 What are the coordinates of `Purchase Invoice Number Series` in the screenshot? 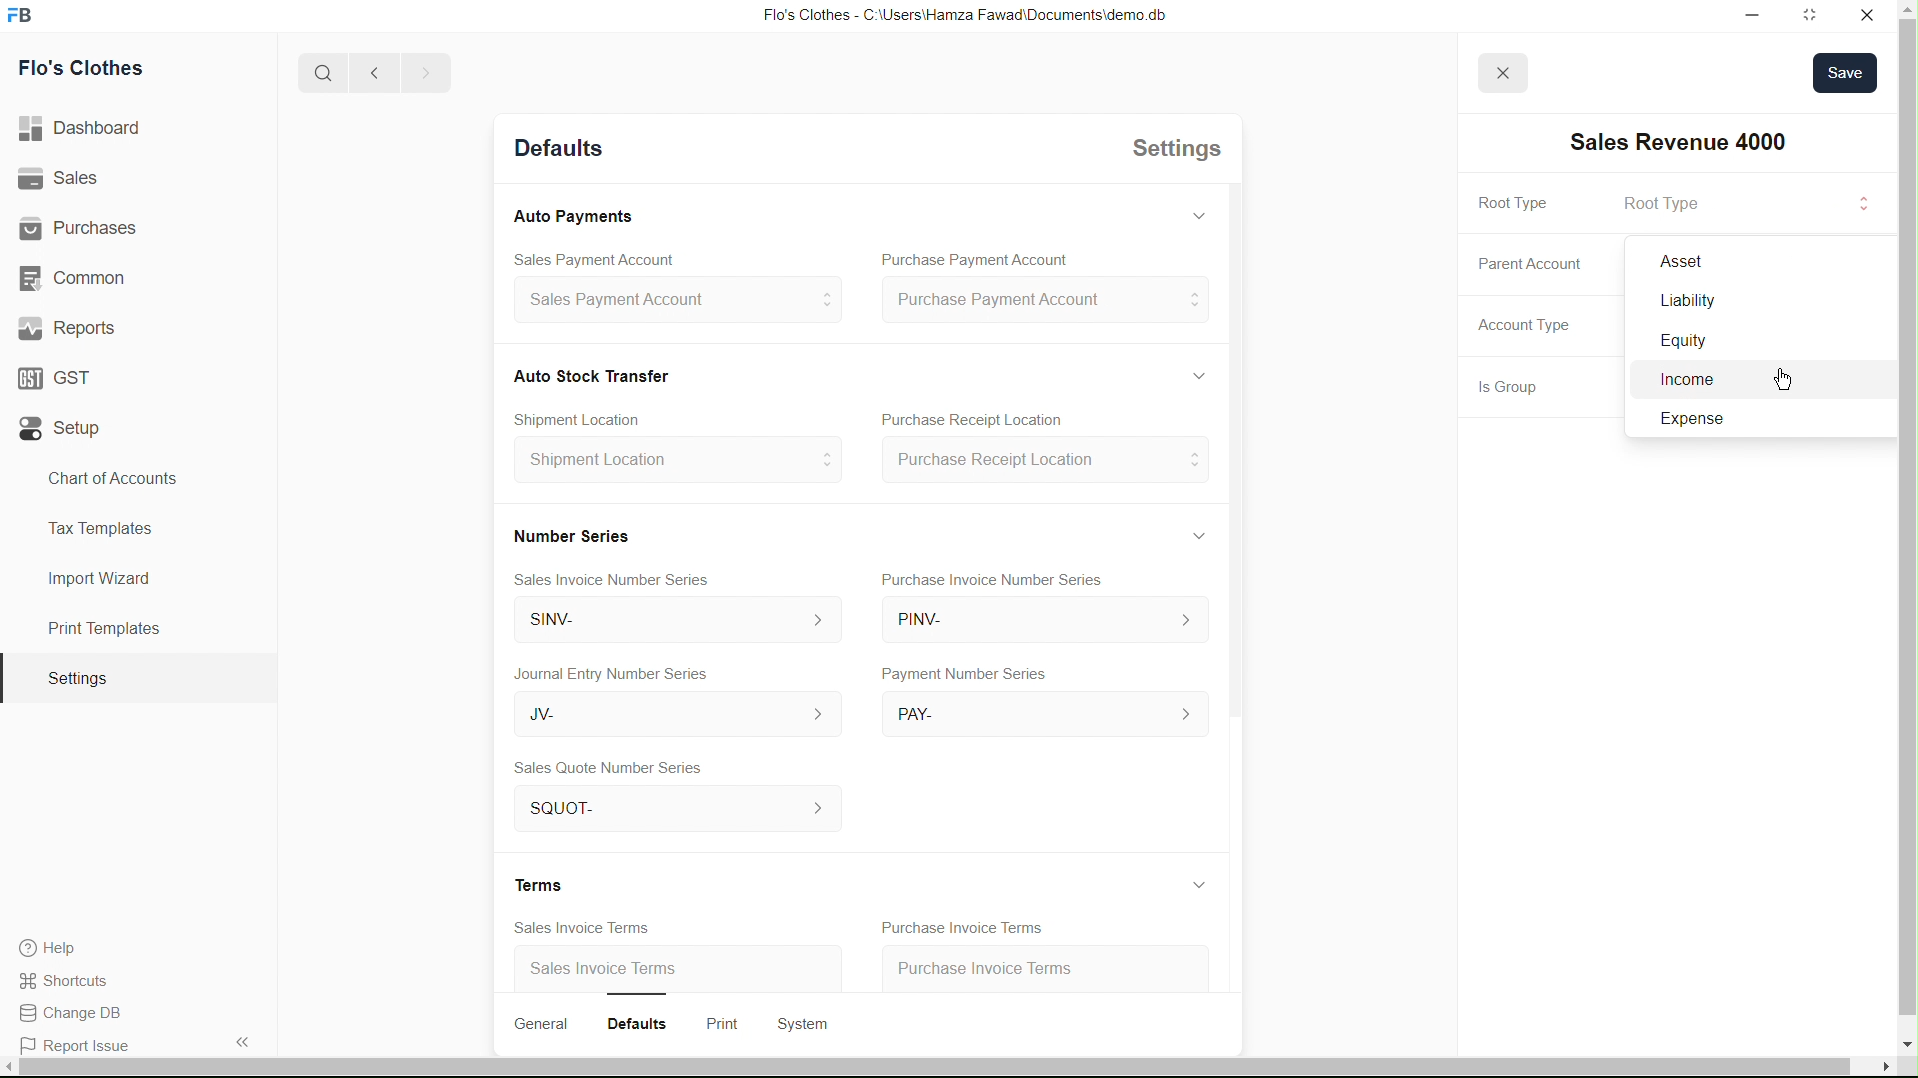 It's located at (1009, 582).